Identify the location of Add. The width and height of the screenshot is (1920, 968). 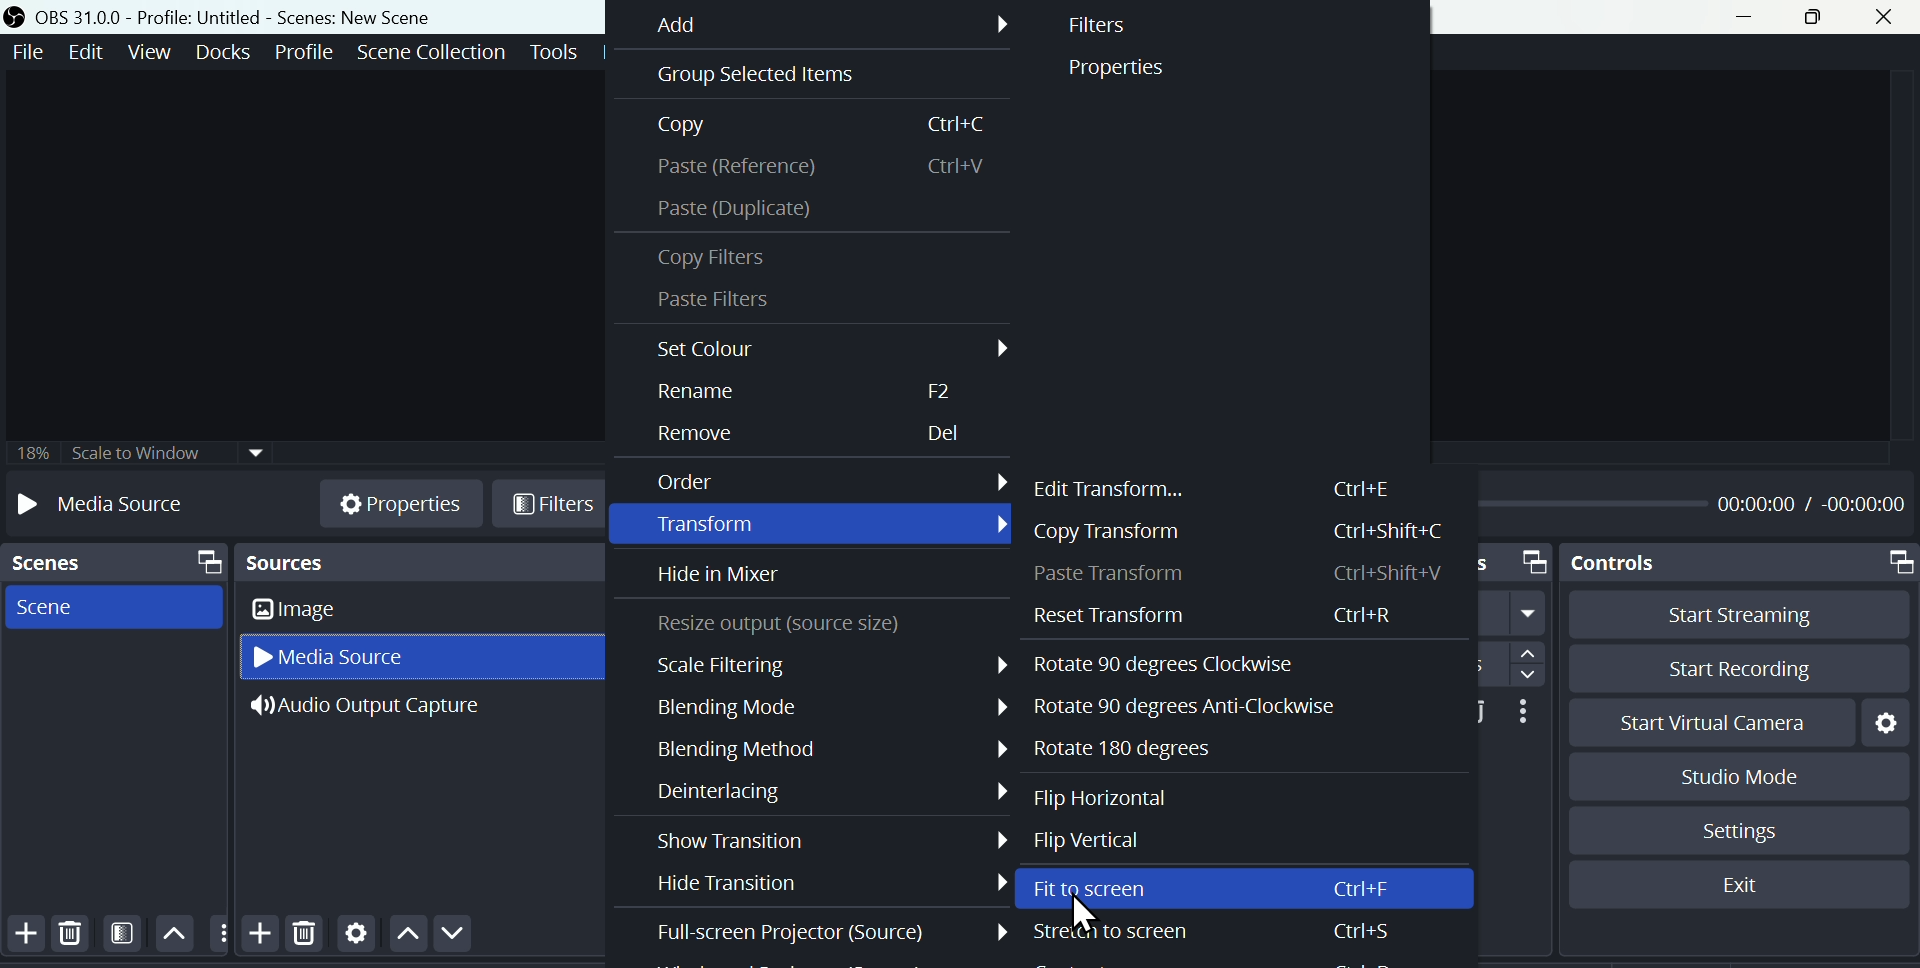
(256, 931).